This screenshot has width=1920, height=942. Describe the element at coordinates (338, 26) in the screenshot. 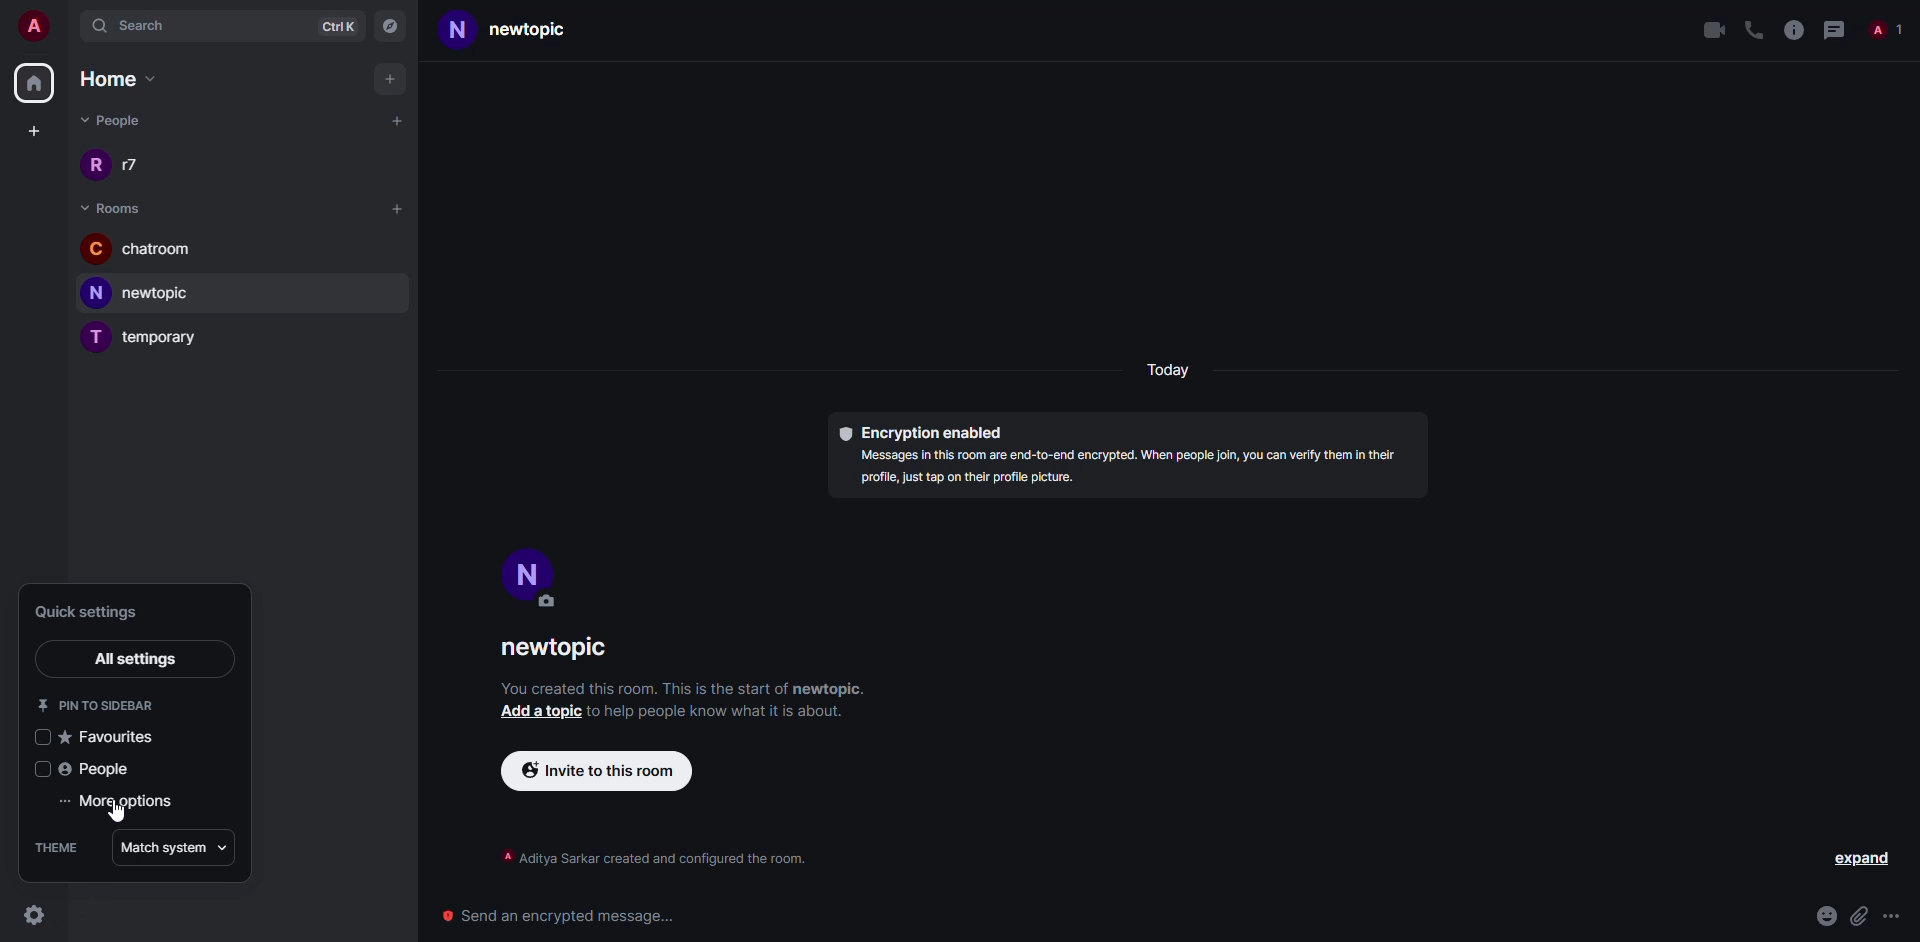

I see `ctrlK` at that location.